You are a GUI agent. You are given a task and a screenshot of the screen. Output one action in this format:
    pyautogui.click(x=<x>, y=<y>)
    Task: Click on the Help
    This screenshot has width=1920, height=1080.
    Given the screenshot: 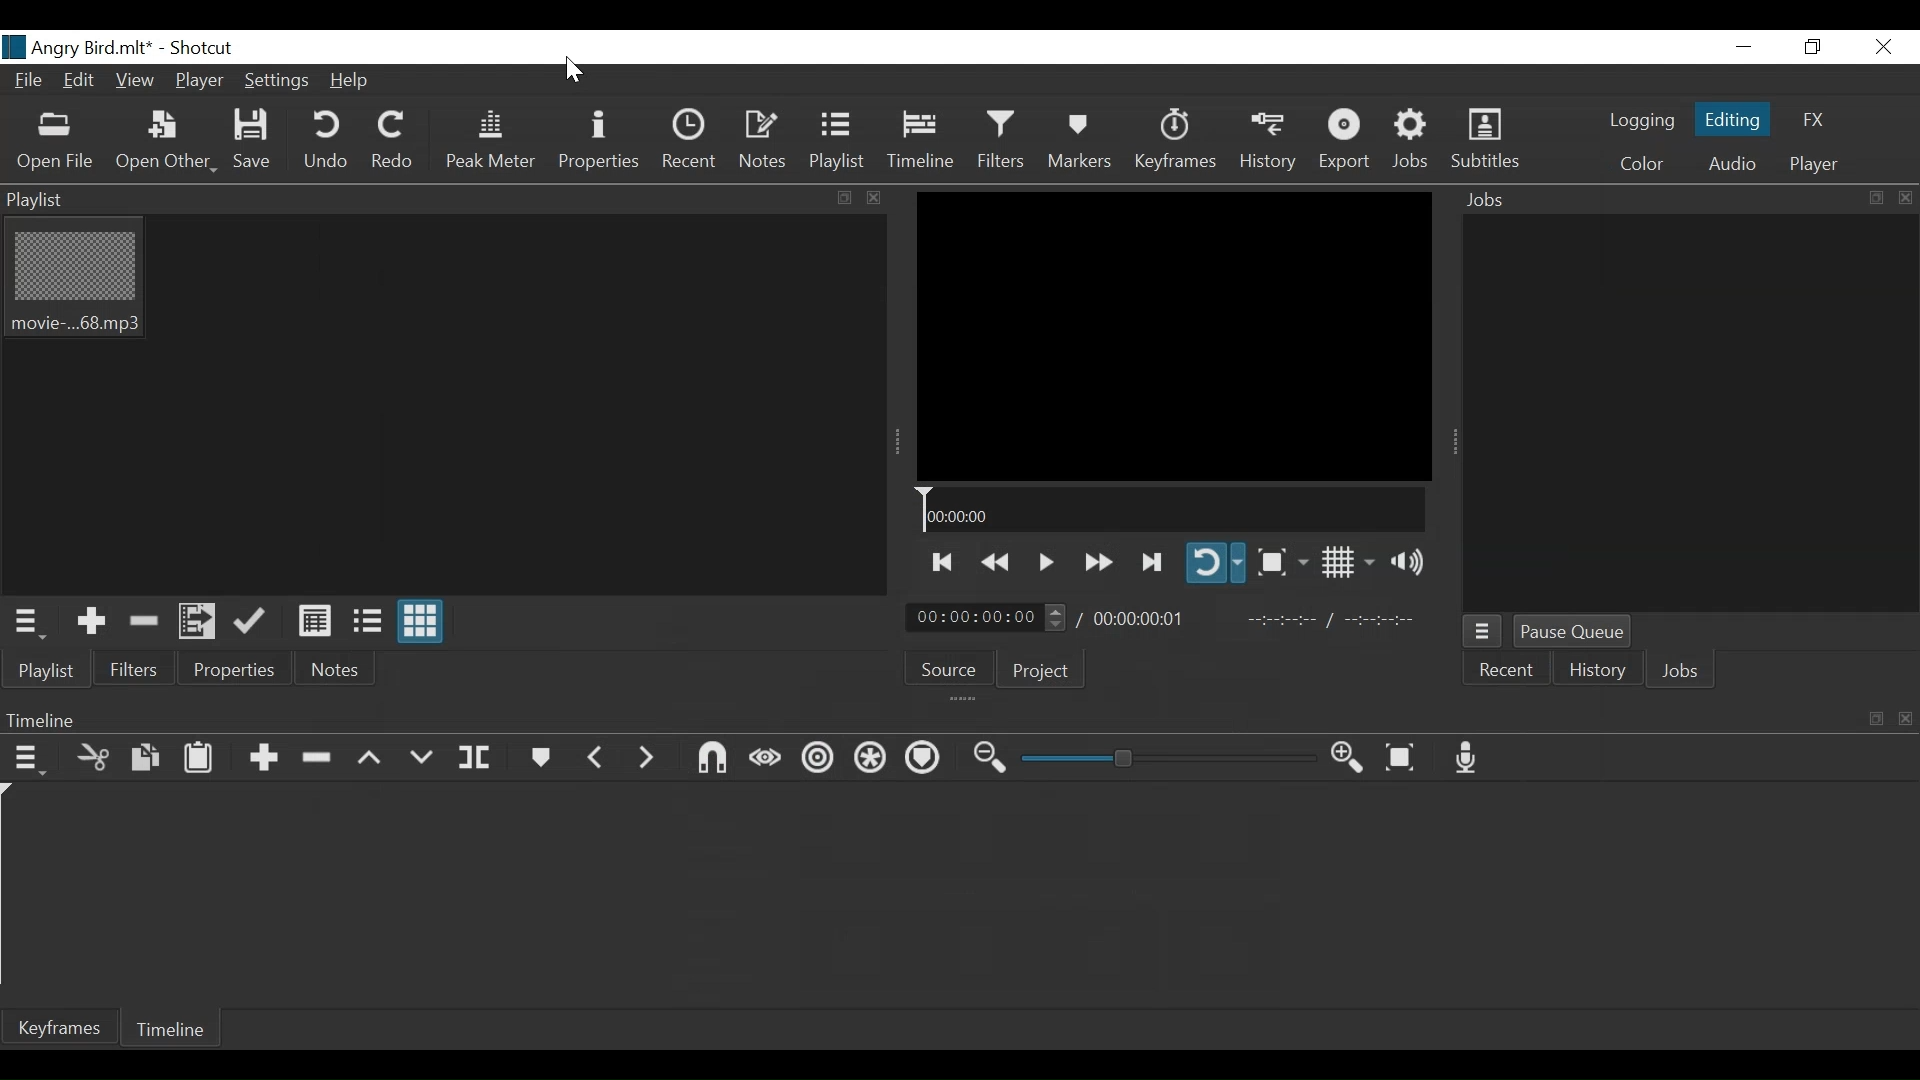 What is the action you would take?
    pyautogui.click(x=351, y=80)
    